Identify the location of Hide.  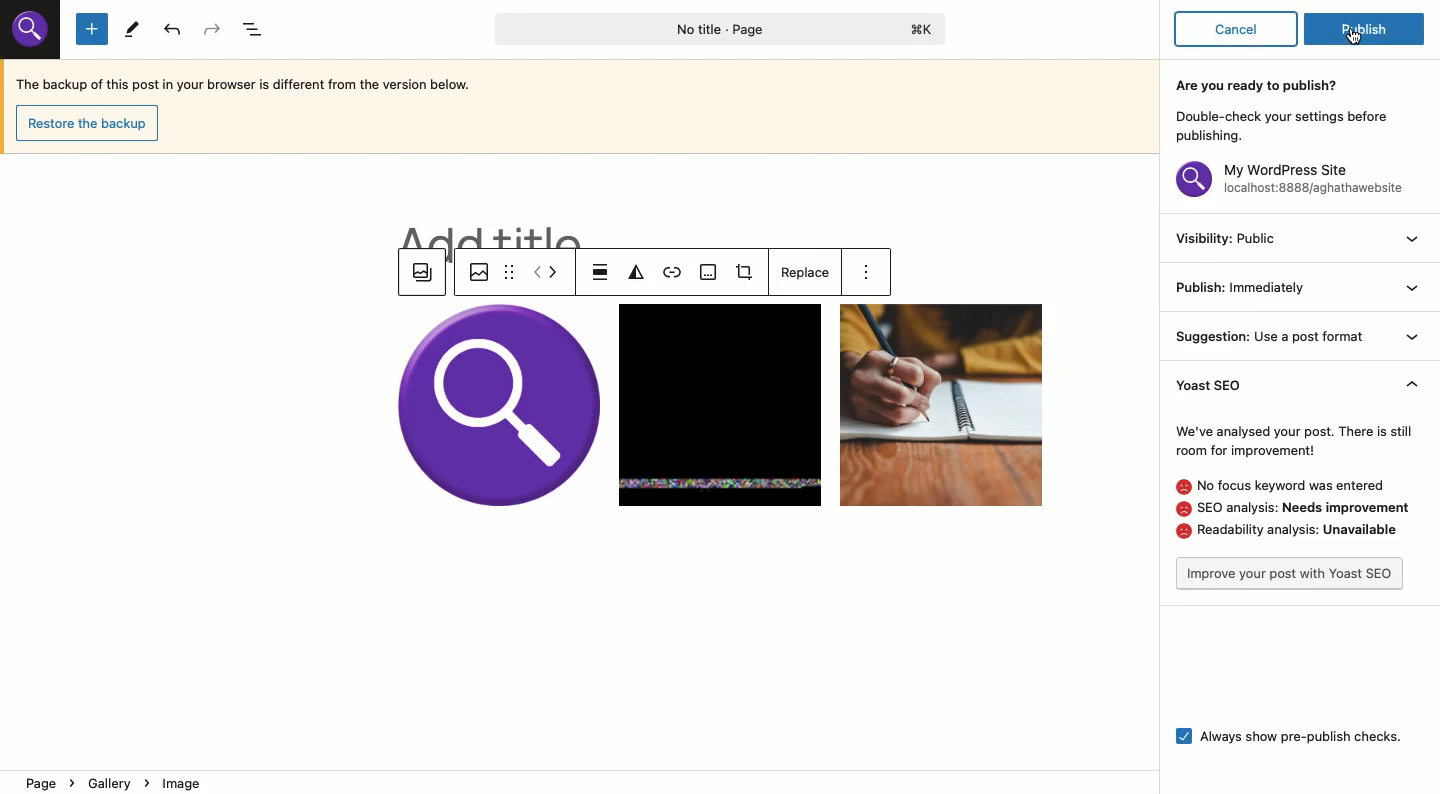
(1407, 385).